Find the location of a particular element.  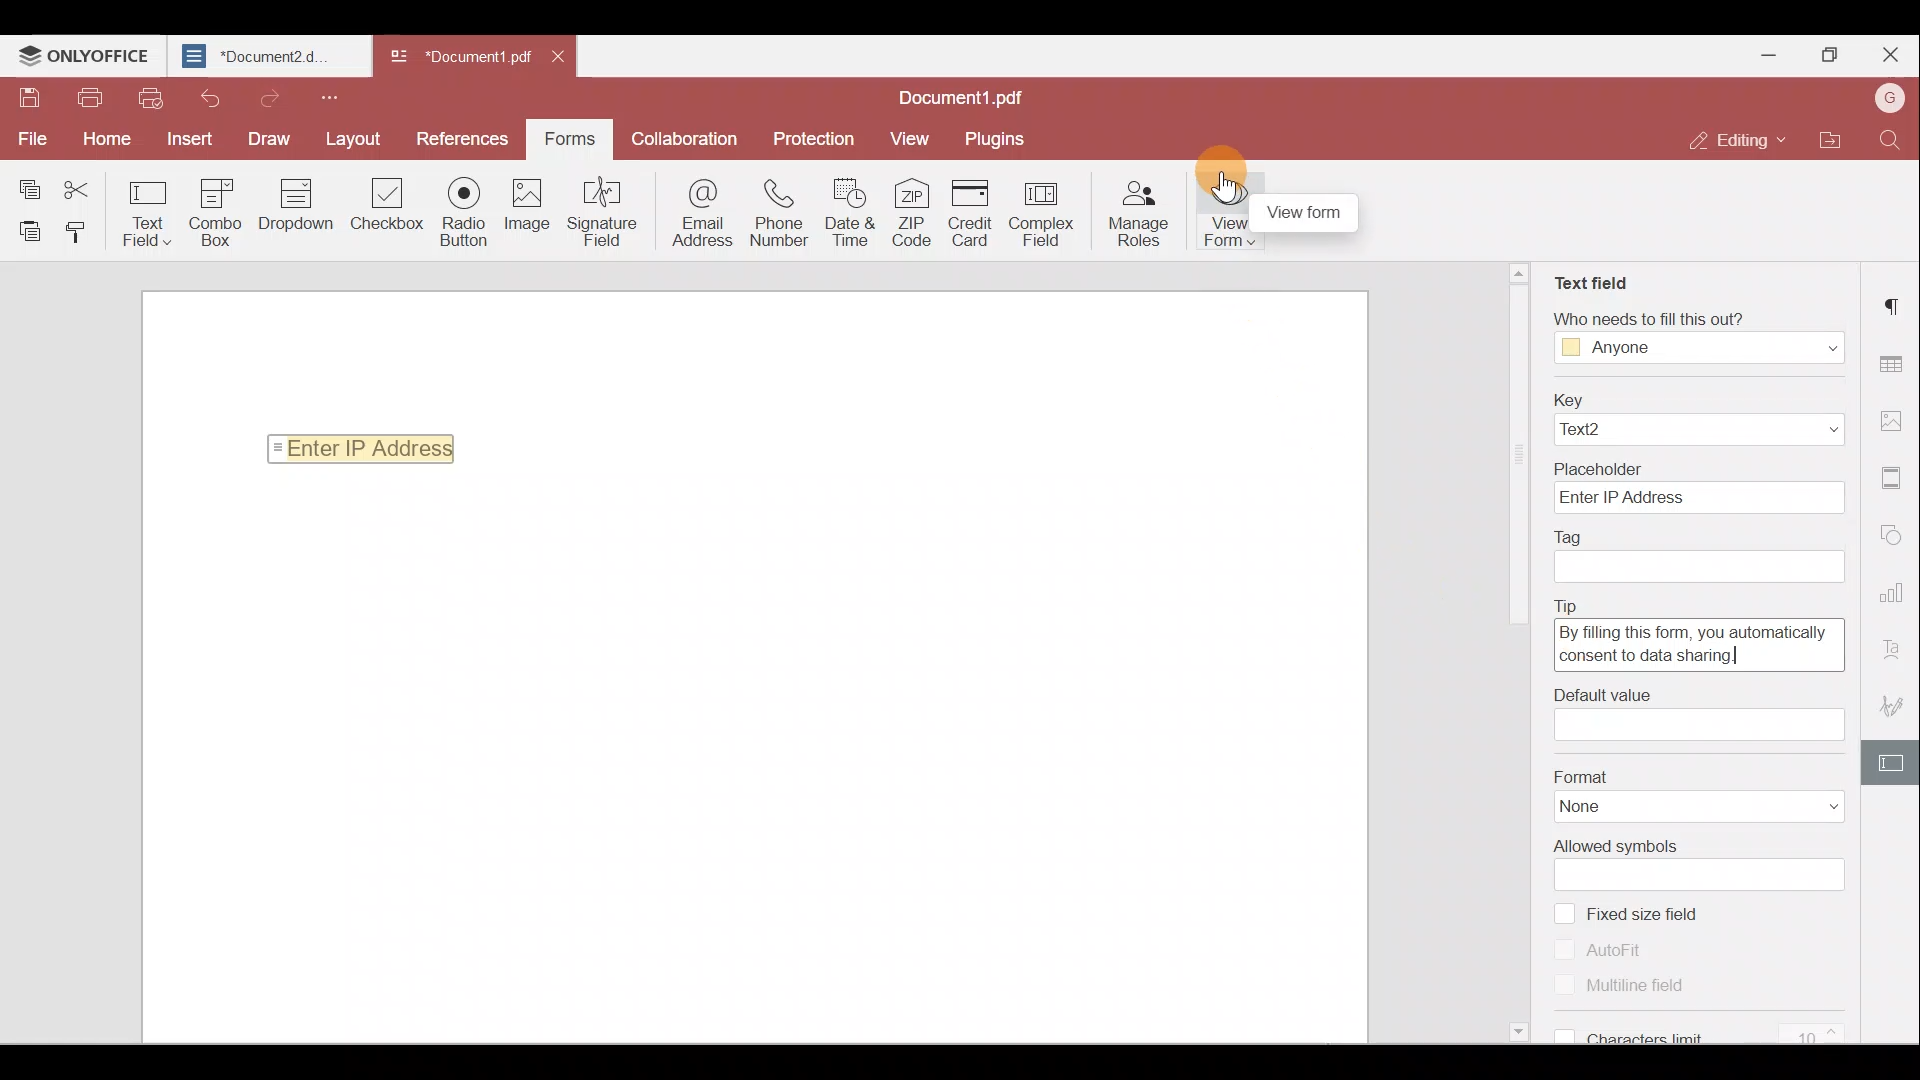

Scroll bar is located at coordinates (1520, 657).